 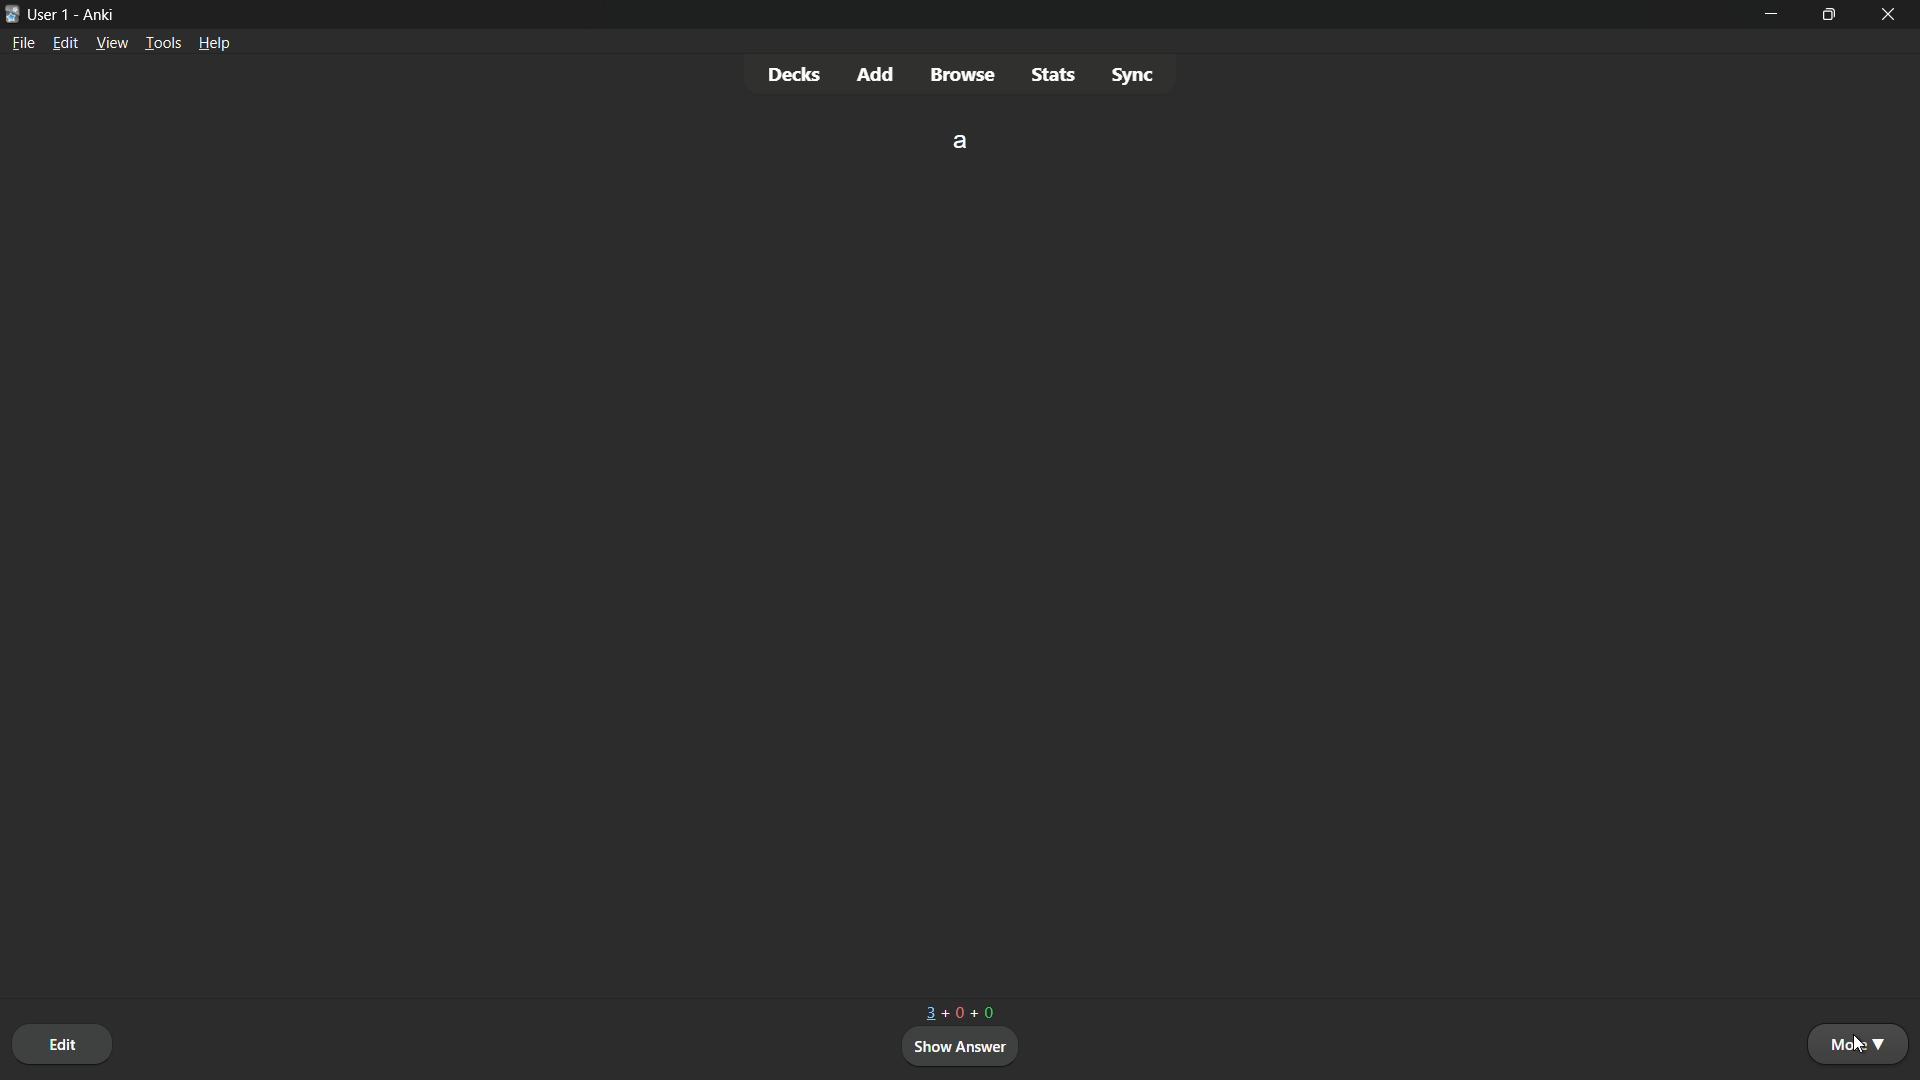 What do you see at coordinates (964, 75) in the screenshot?
I see `browse` at bounding box center [964, 75].